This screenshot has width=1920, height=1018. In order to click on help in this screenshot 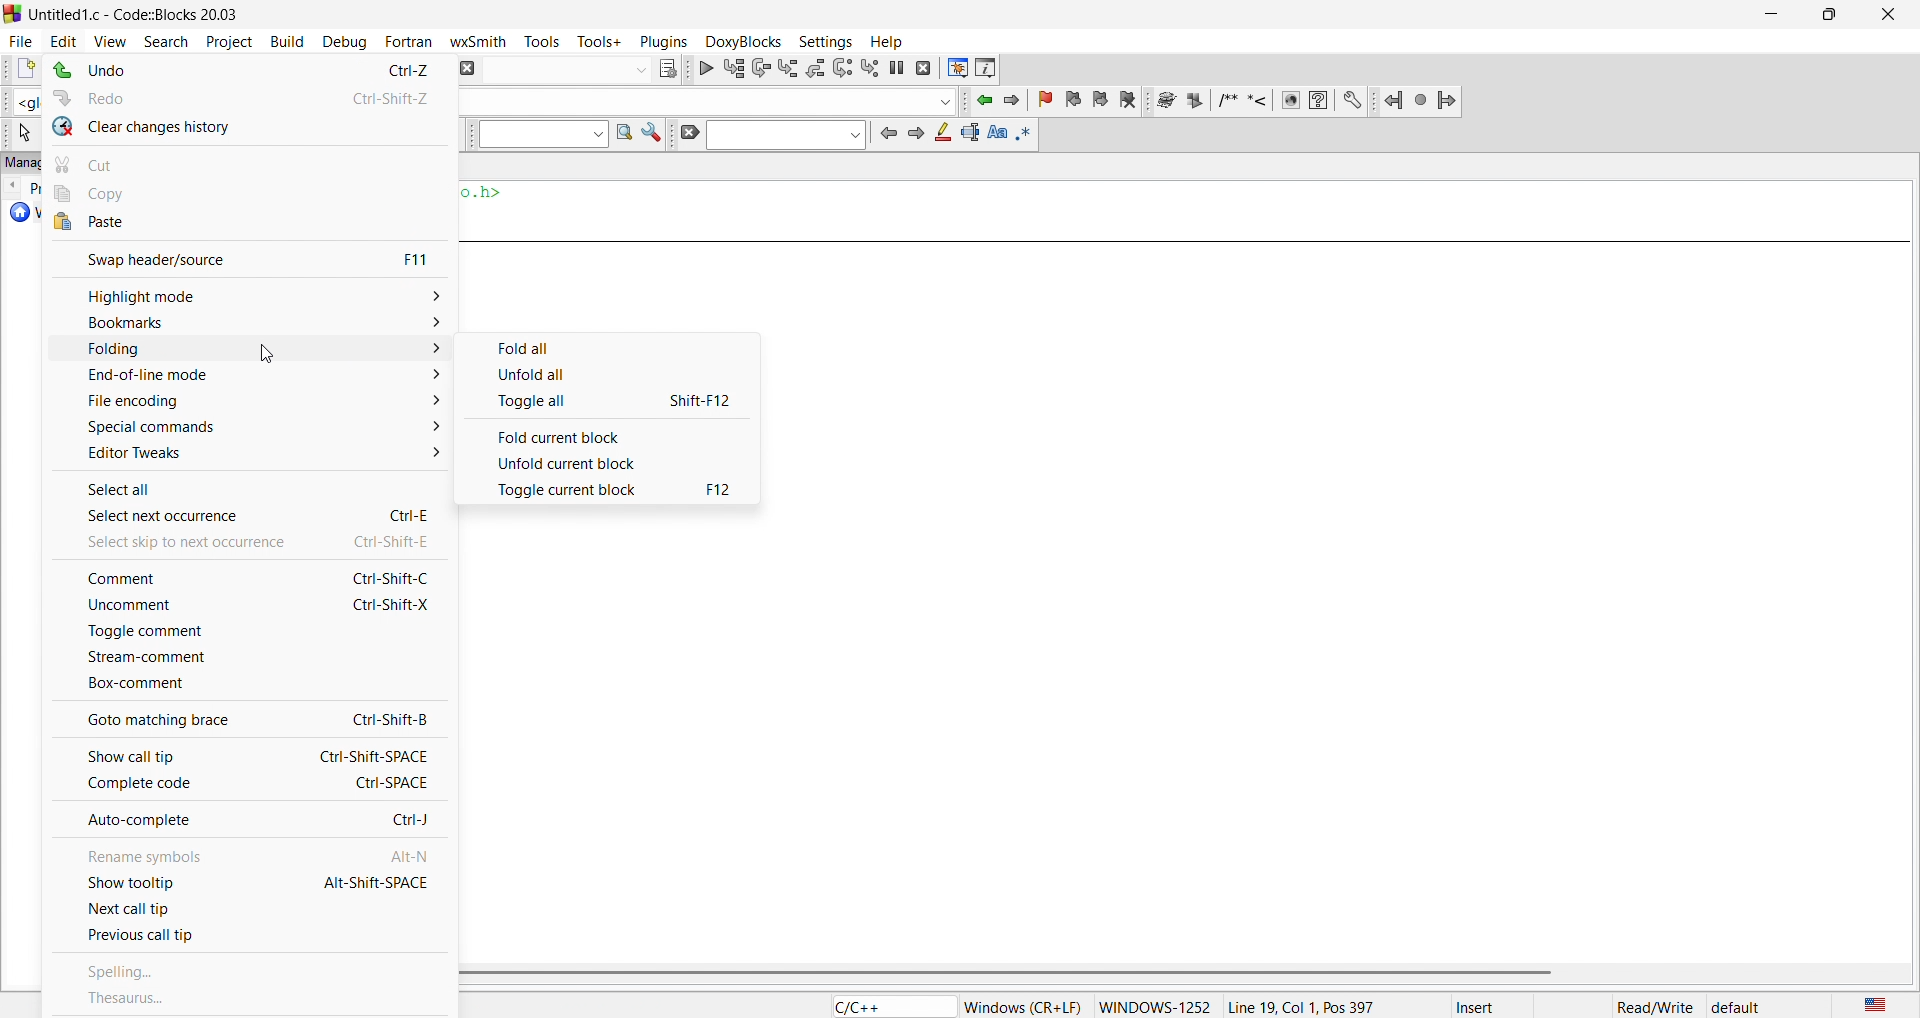, I will do `click(884, 41)`.